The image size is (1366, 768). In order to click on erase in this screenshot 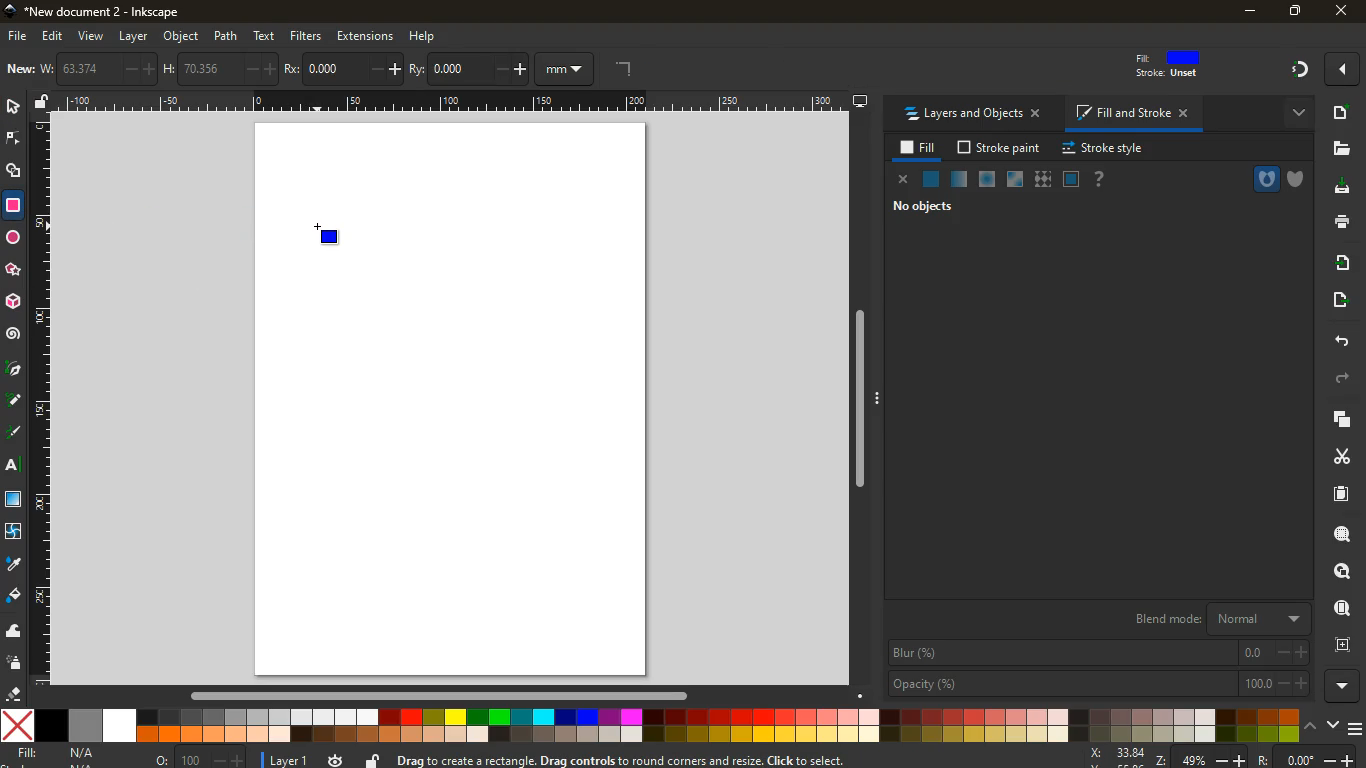, I will do `click(13, 693)`.